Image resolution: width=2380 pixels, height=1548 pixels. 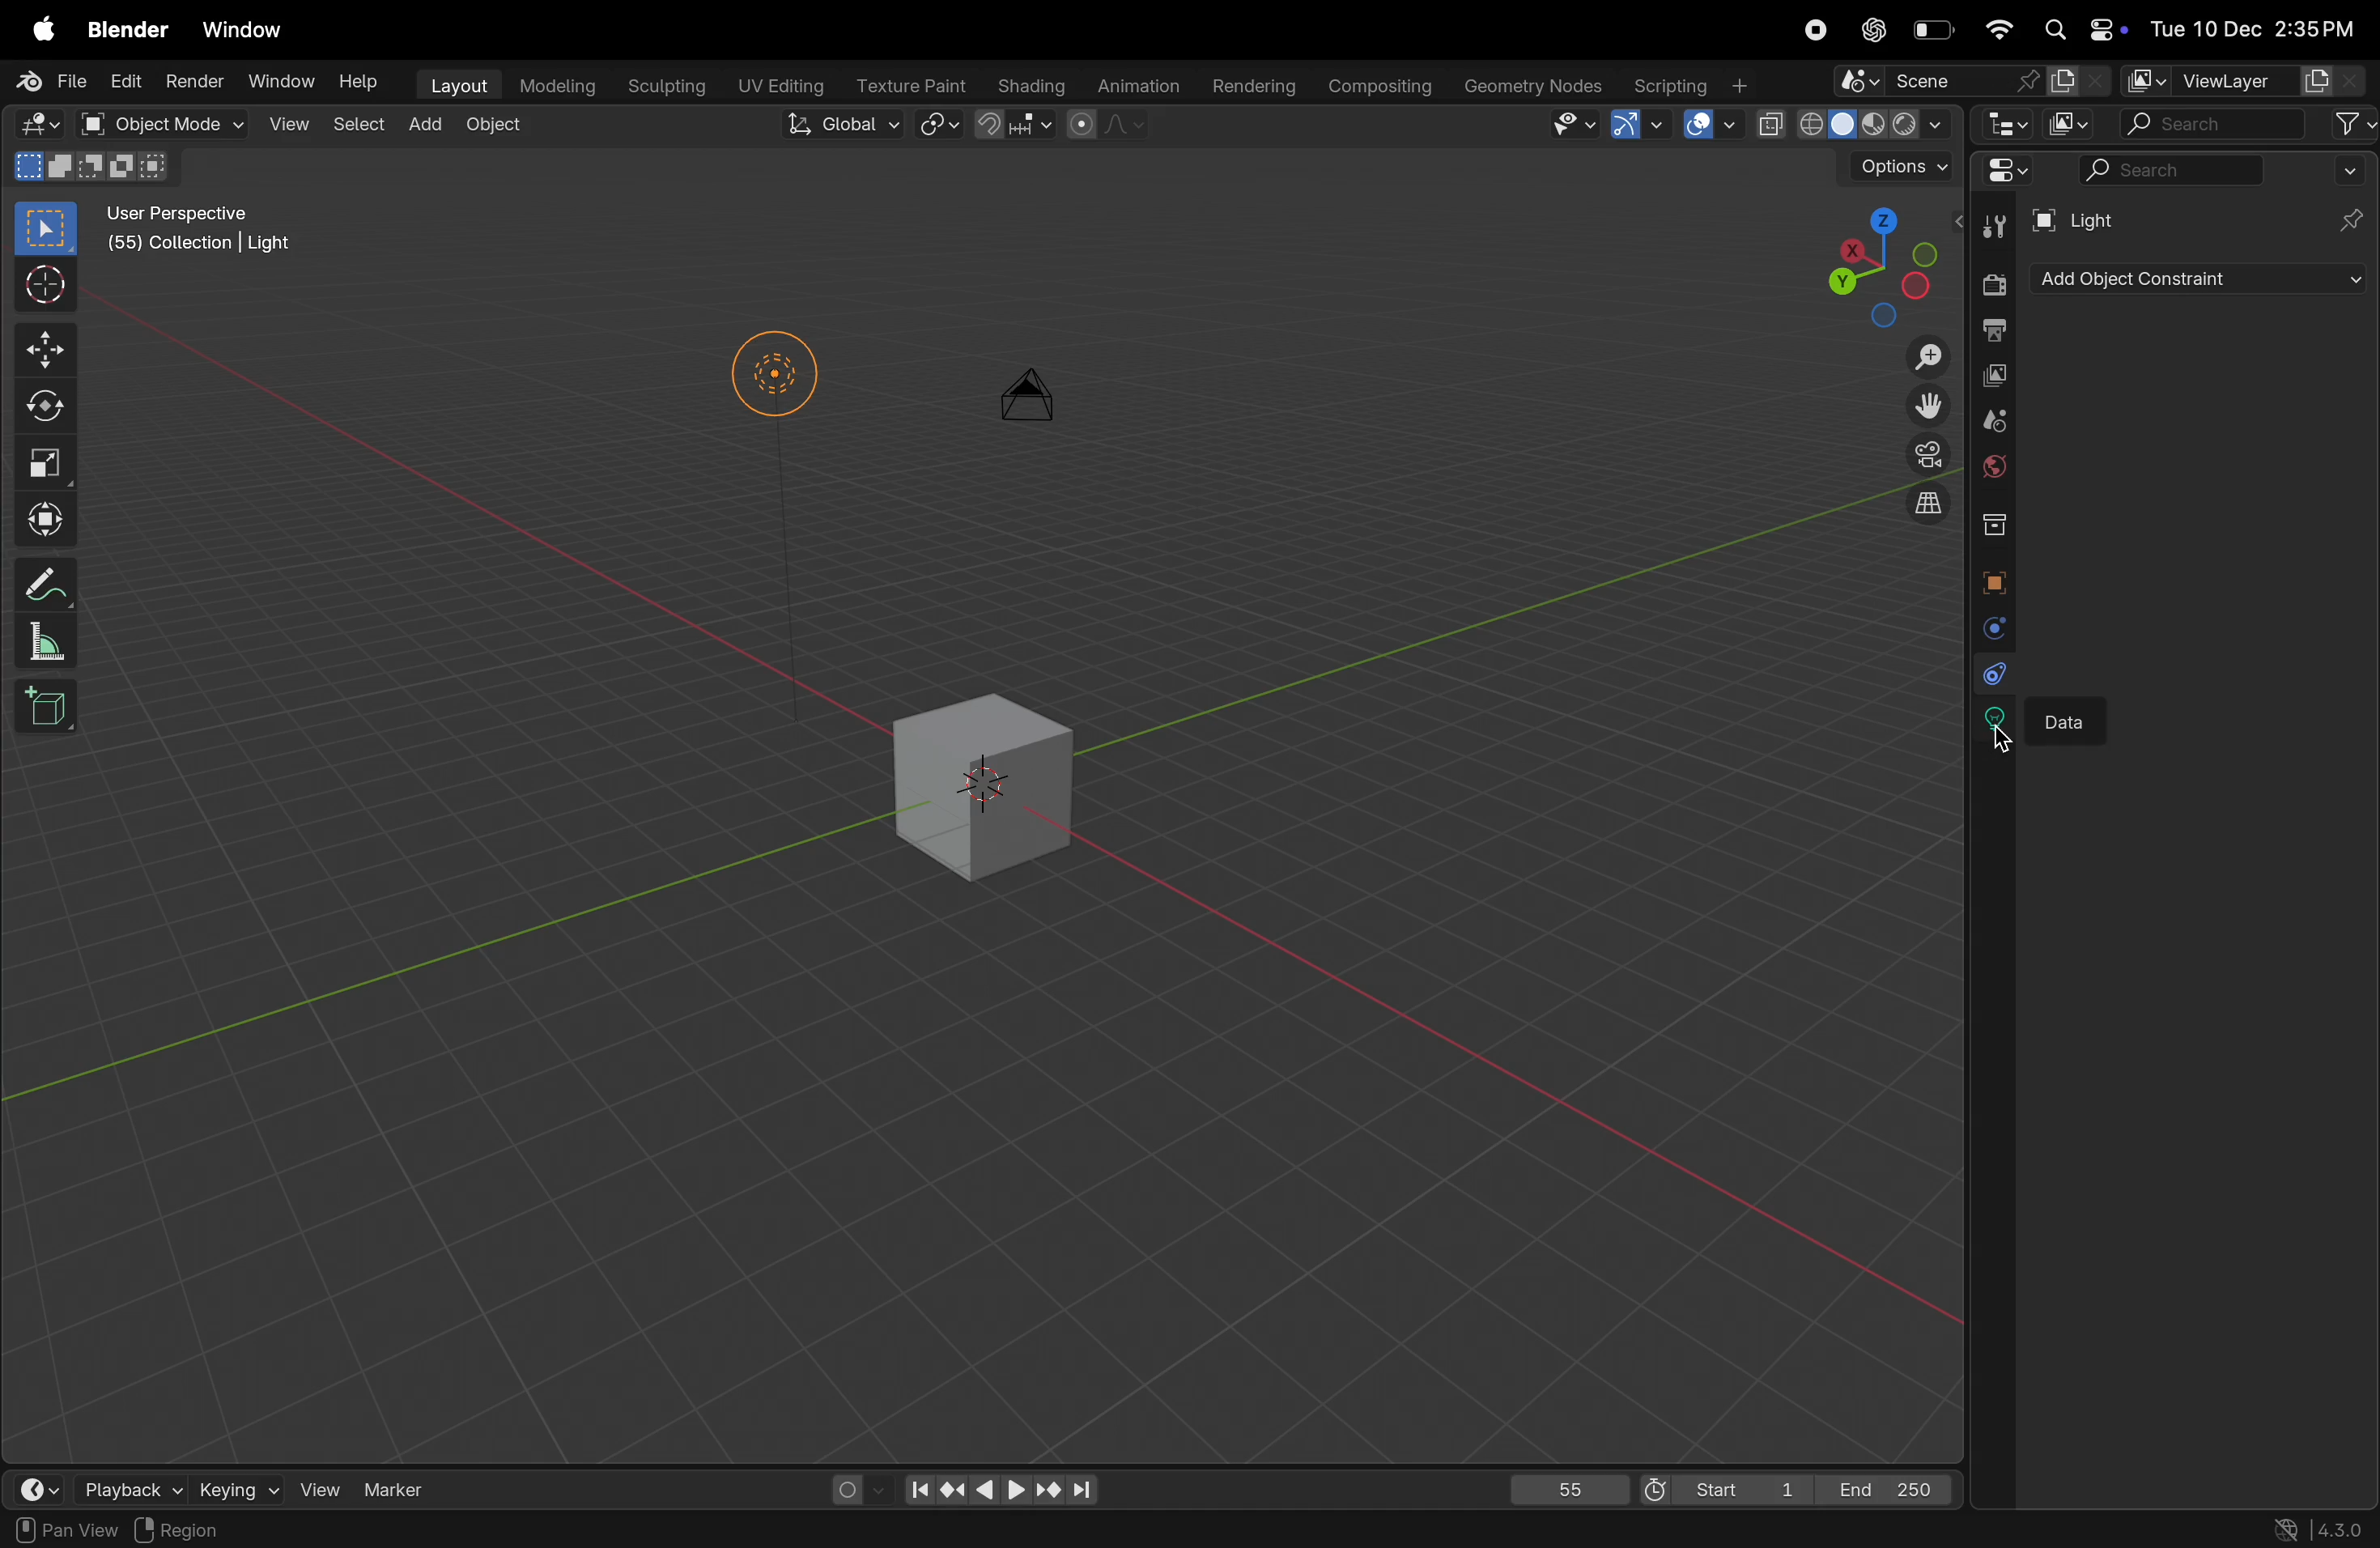 What do you see at coordinates (280, 81) in the screenshot?
I see `Window` at bounding box center [280, 81].